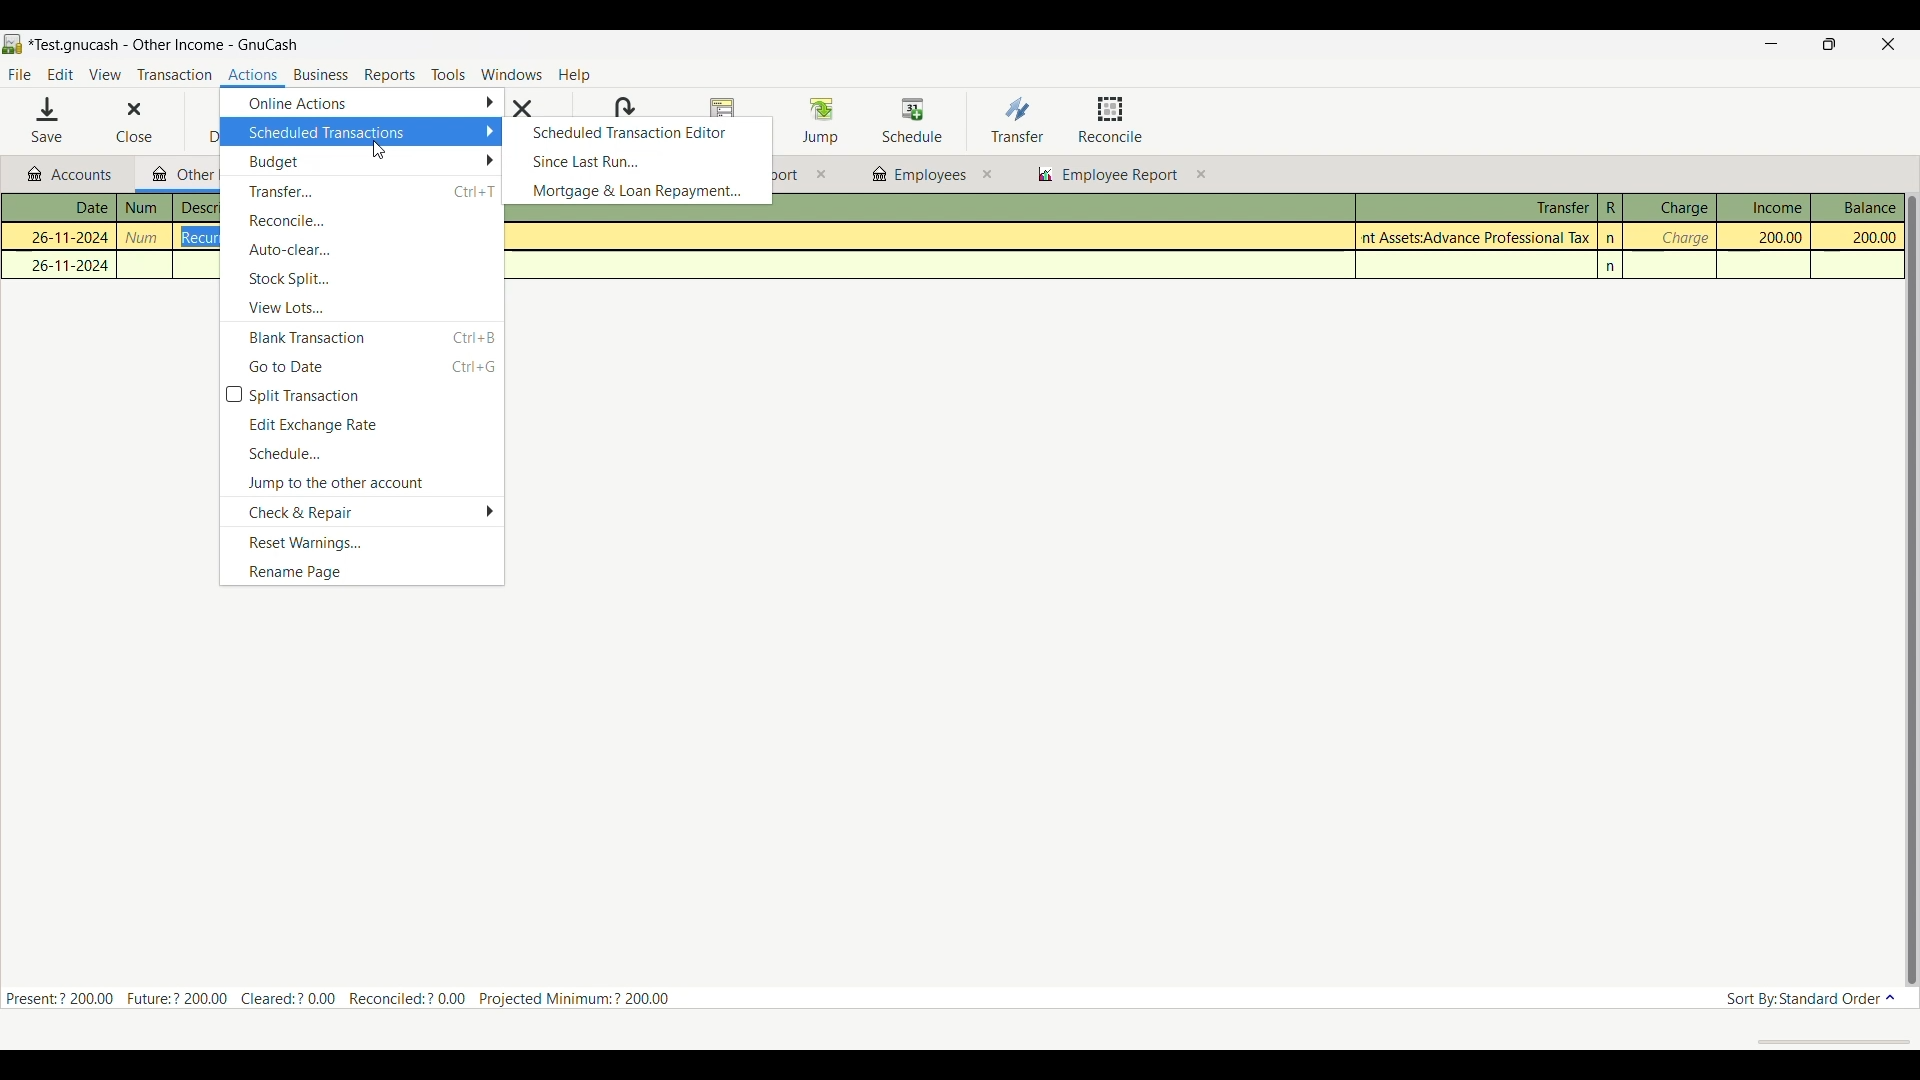 The width and height of the screenshot is (1920, 1080). What do you see at coordinates (913, 122) in the screenshot?
I see `Schedule highlighted after selection by cursor` at bounding box center [913, 122].